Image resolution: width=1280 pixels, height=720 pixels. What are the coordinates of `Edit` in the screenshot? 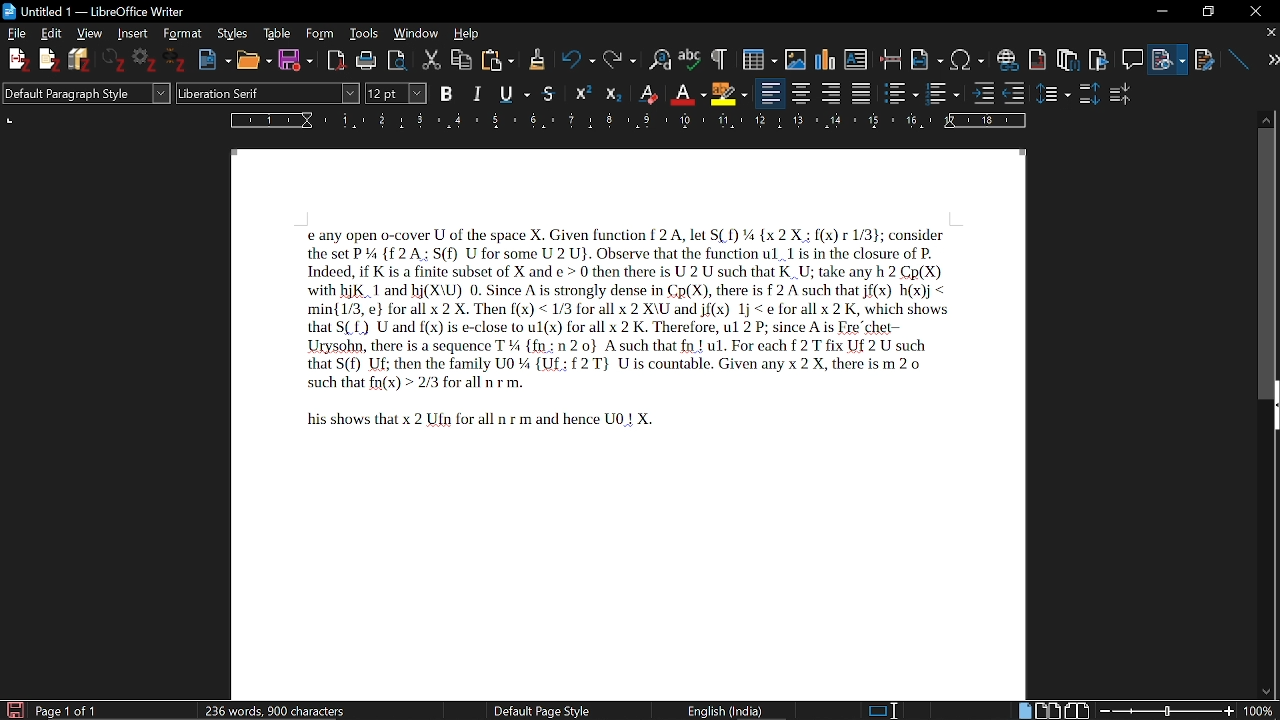 It's located at (54, 33).